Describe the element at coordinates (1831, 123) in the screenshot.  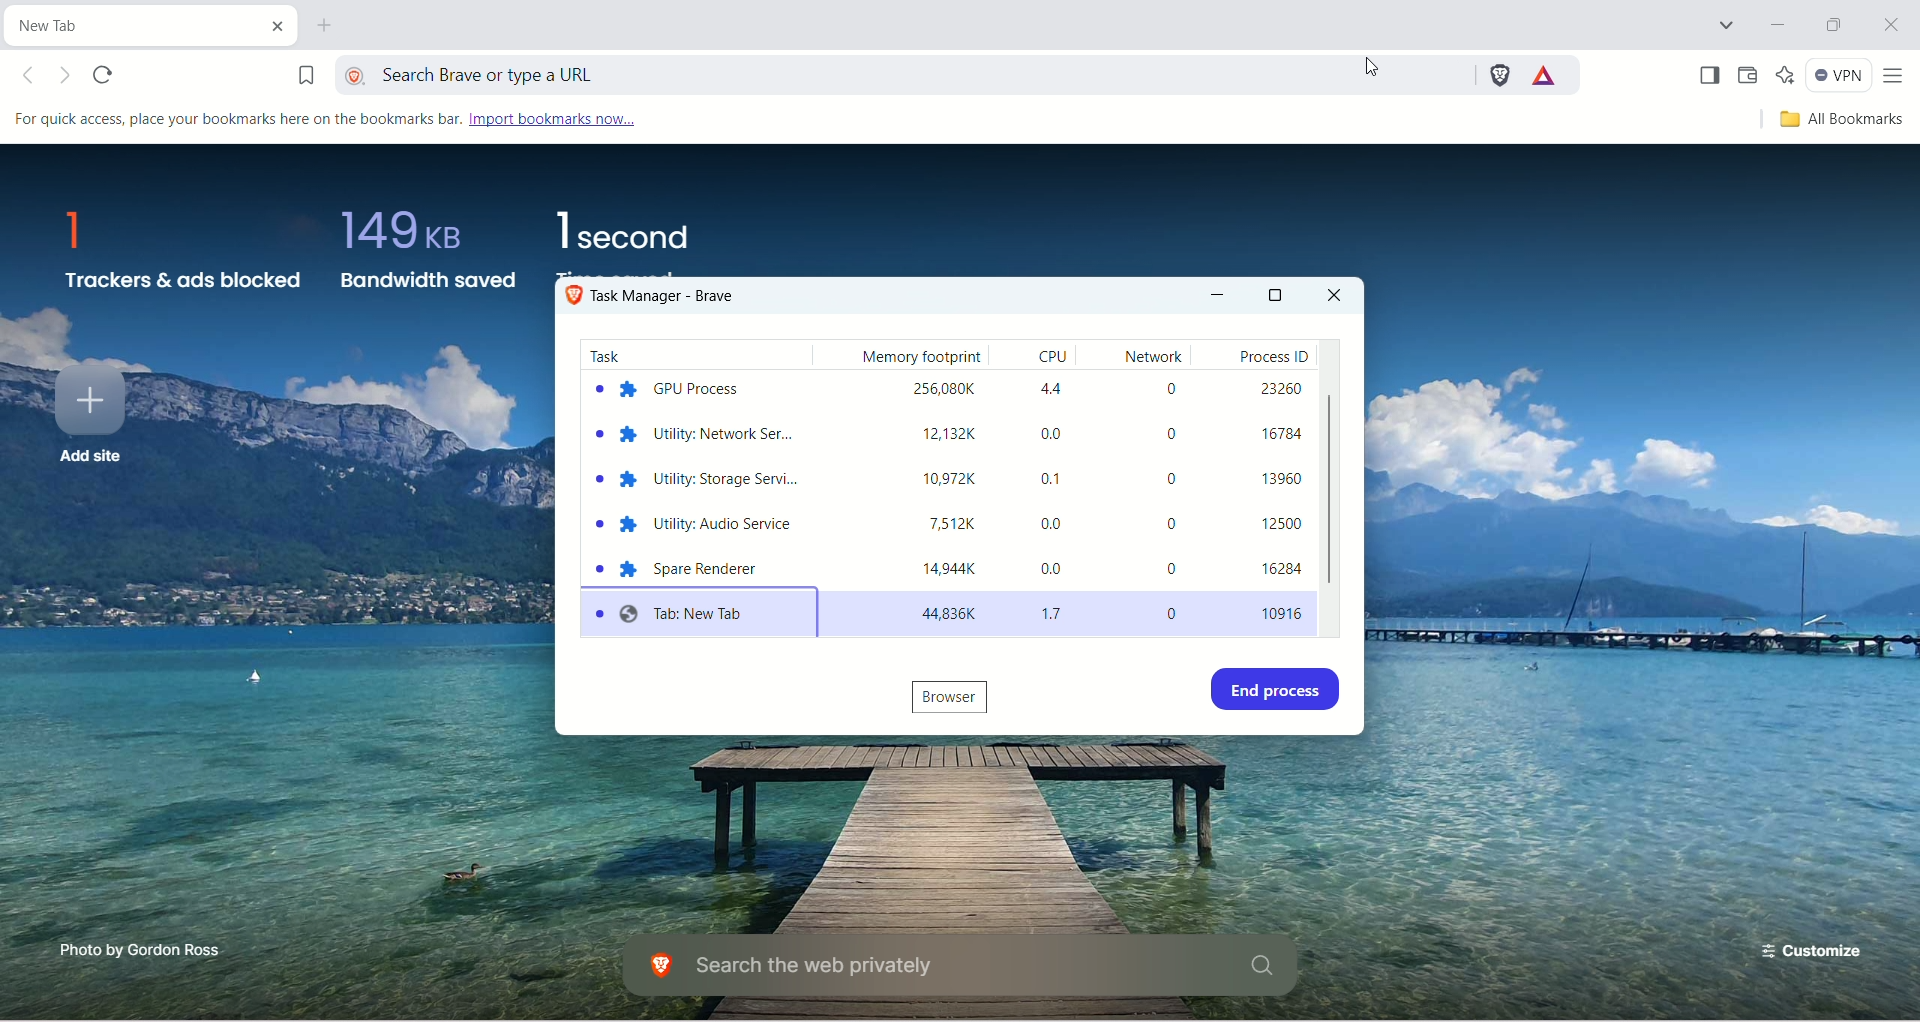
I see `All Bookmarks` at that location.